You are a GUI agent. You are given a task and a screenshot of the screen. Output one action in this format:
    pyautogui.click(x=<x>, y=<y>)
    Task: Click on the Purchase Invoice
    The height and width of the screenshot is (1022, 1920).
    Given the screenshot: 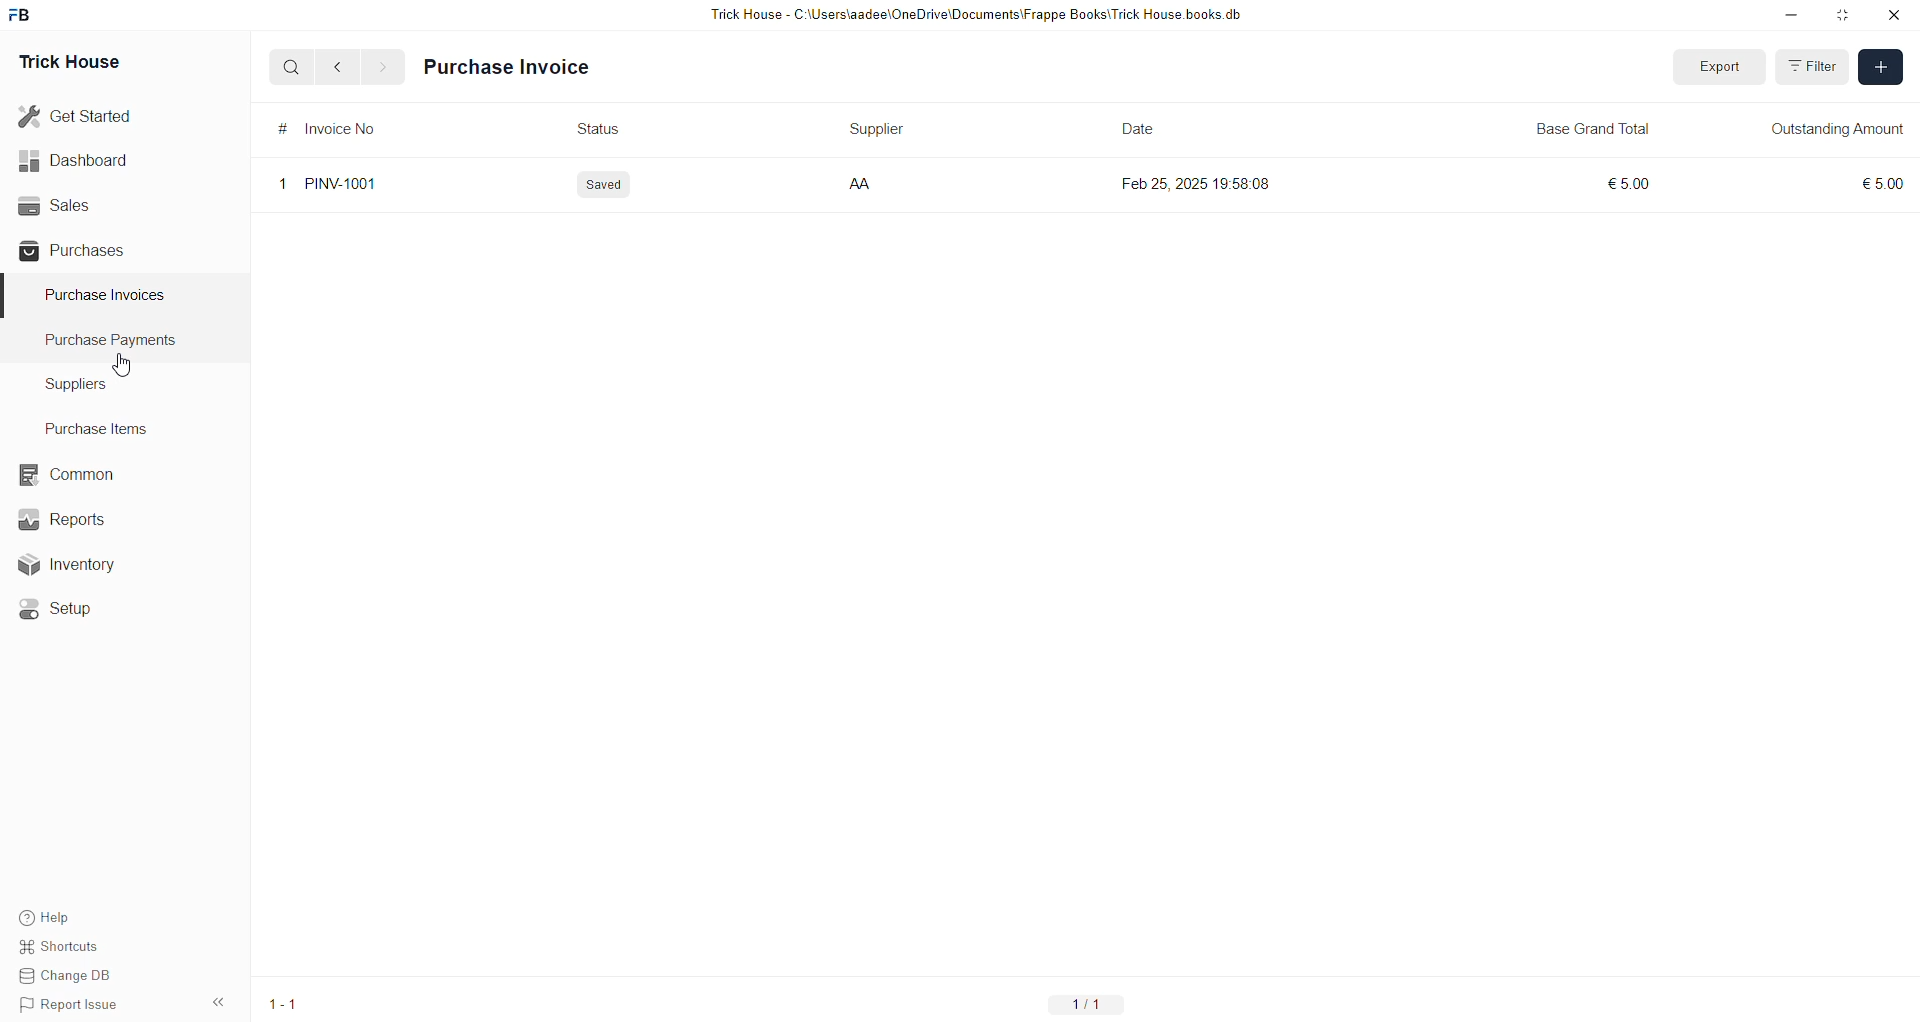 What is the action you would take?
    pyautogui.click(x=510, y=69)
    